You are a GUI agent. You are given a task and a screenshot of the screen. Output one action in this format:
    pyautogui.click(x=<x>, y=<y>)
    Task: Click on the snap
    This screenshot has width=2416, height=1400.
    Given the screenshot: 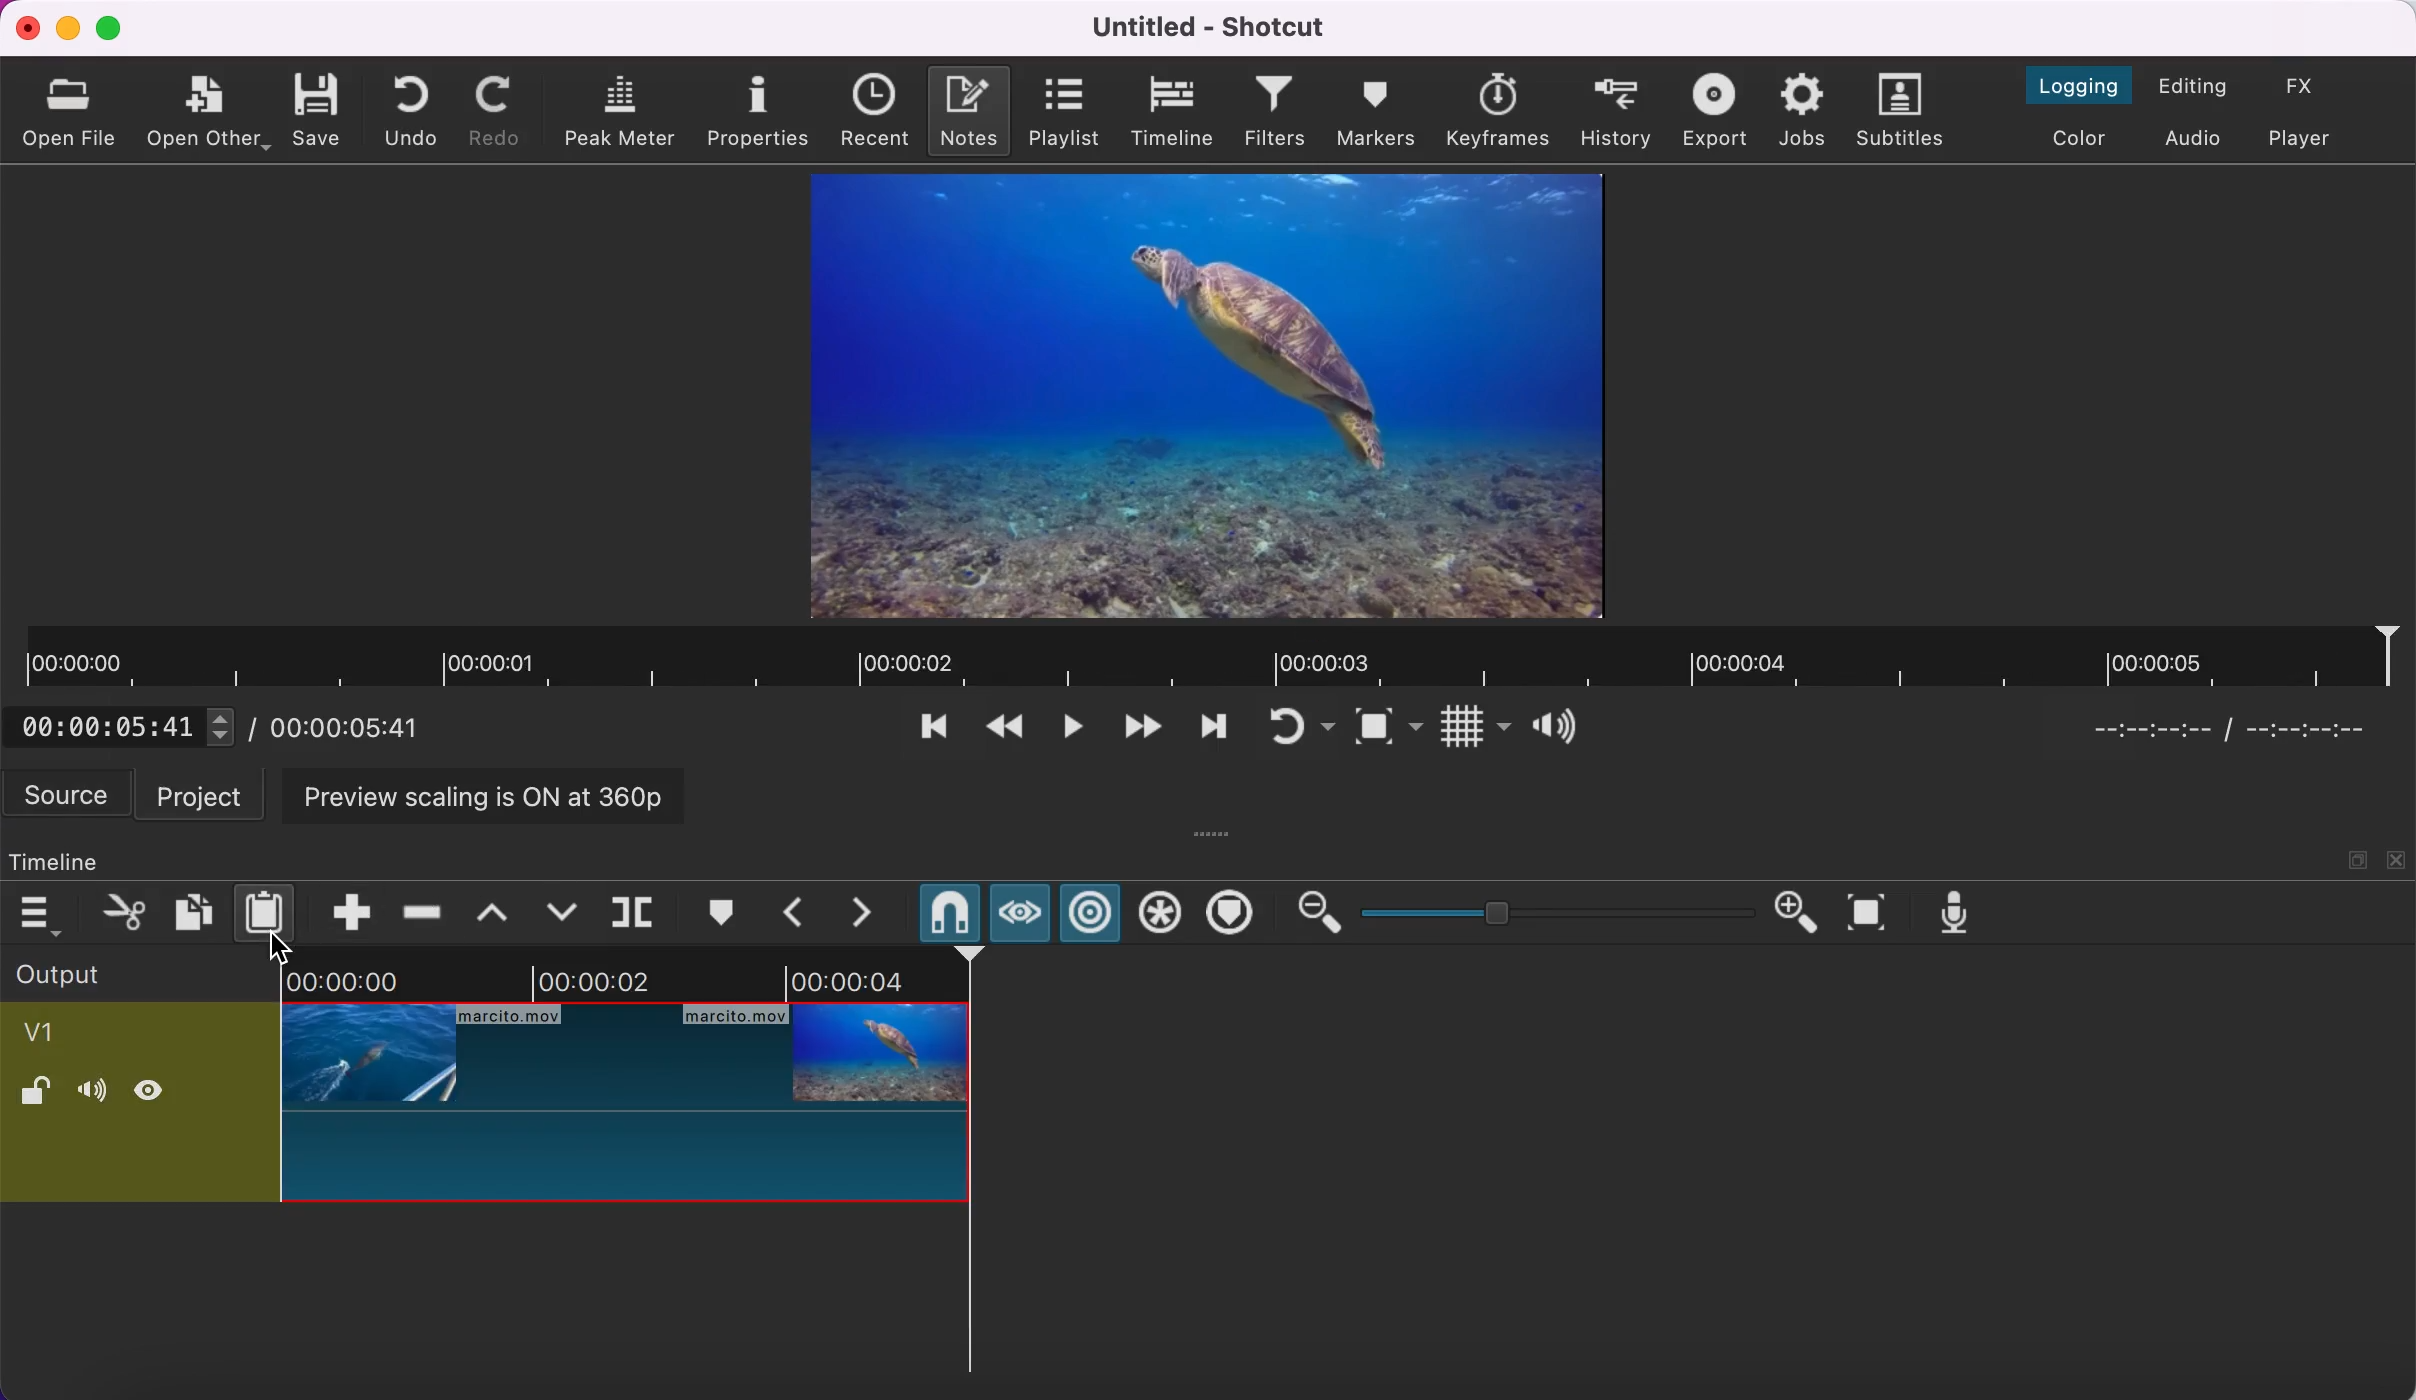 What is the action you would take?
    pyautogui.click(x=947, y=913)
    